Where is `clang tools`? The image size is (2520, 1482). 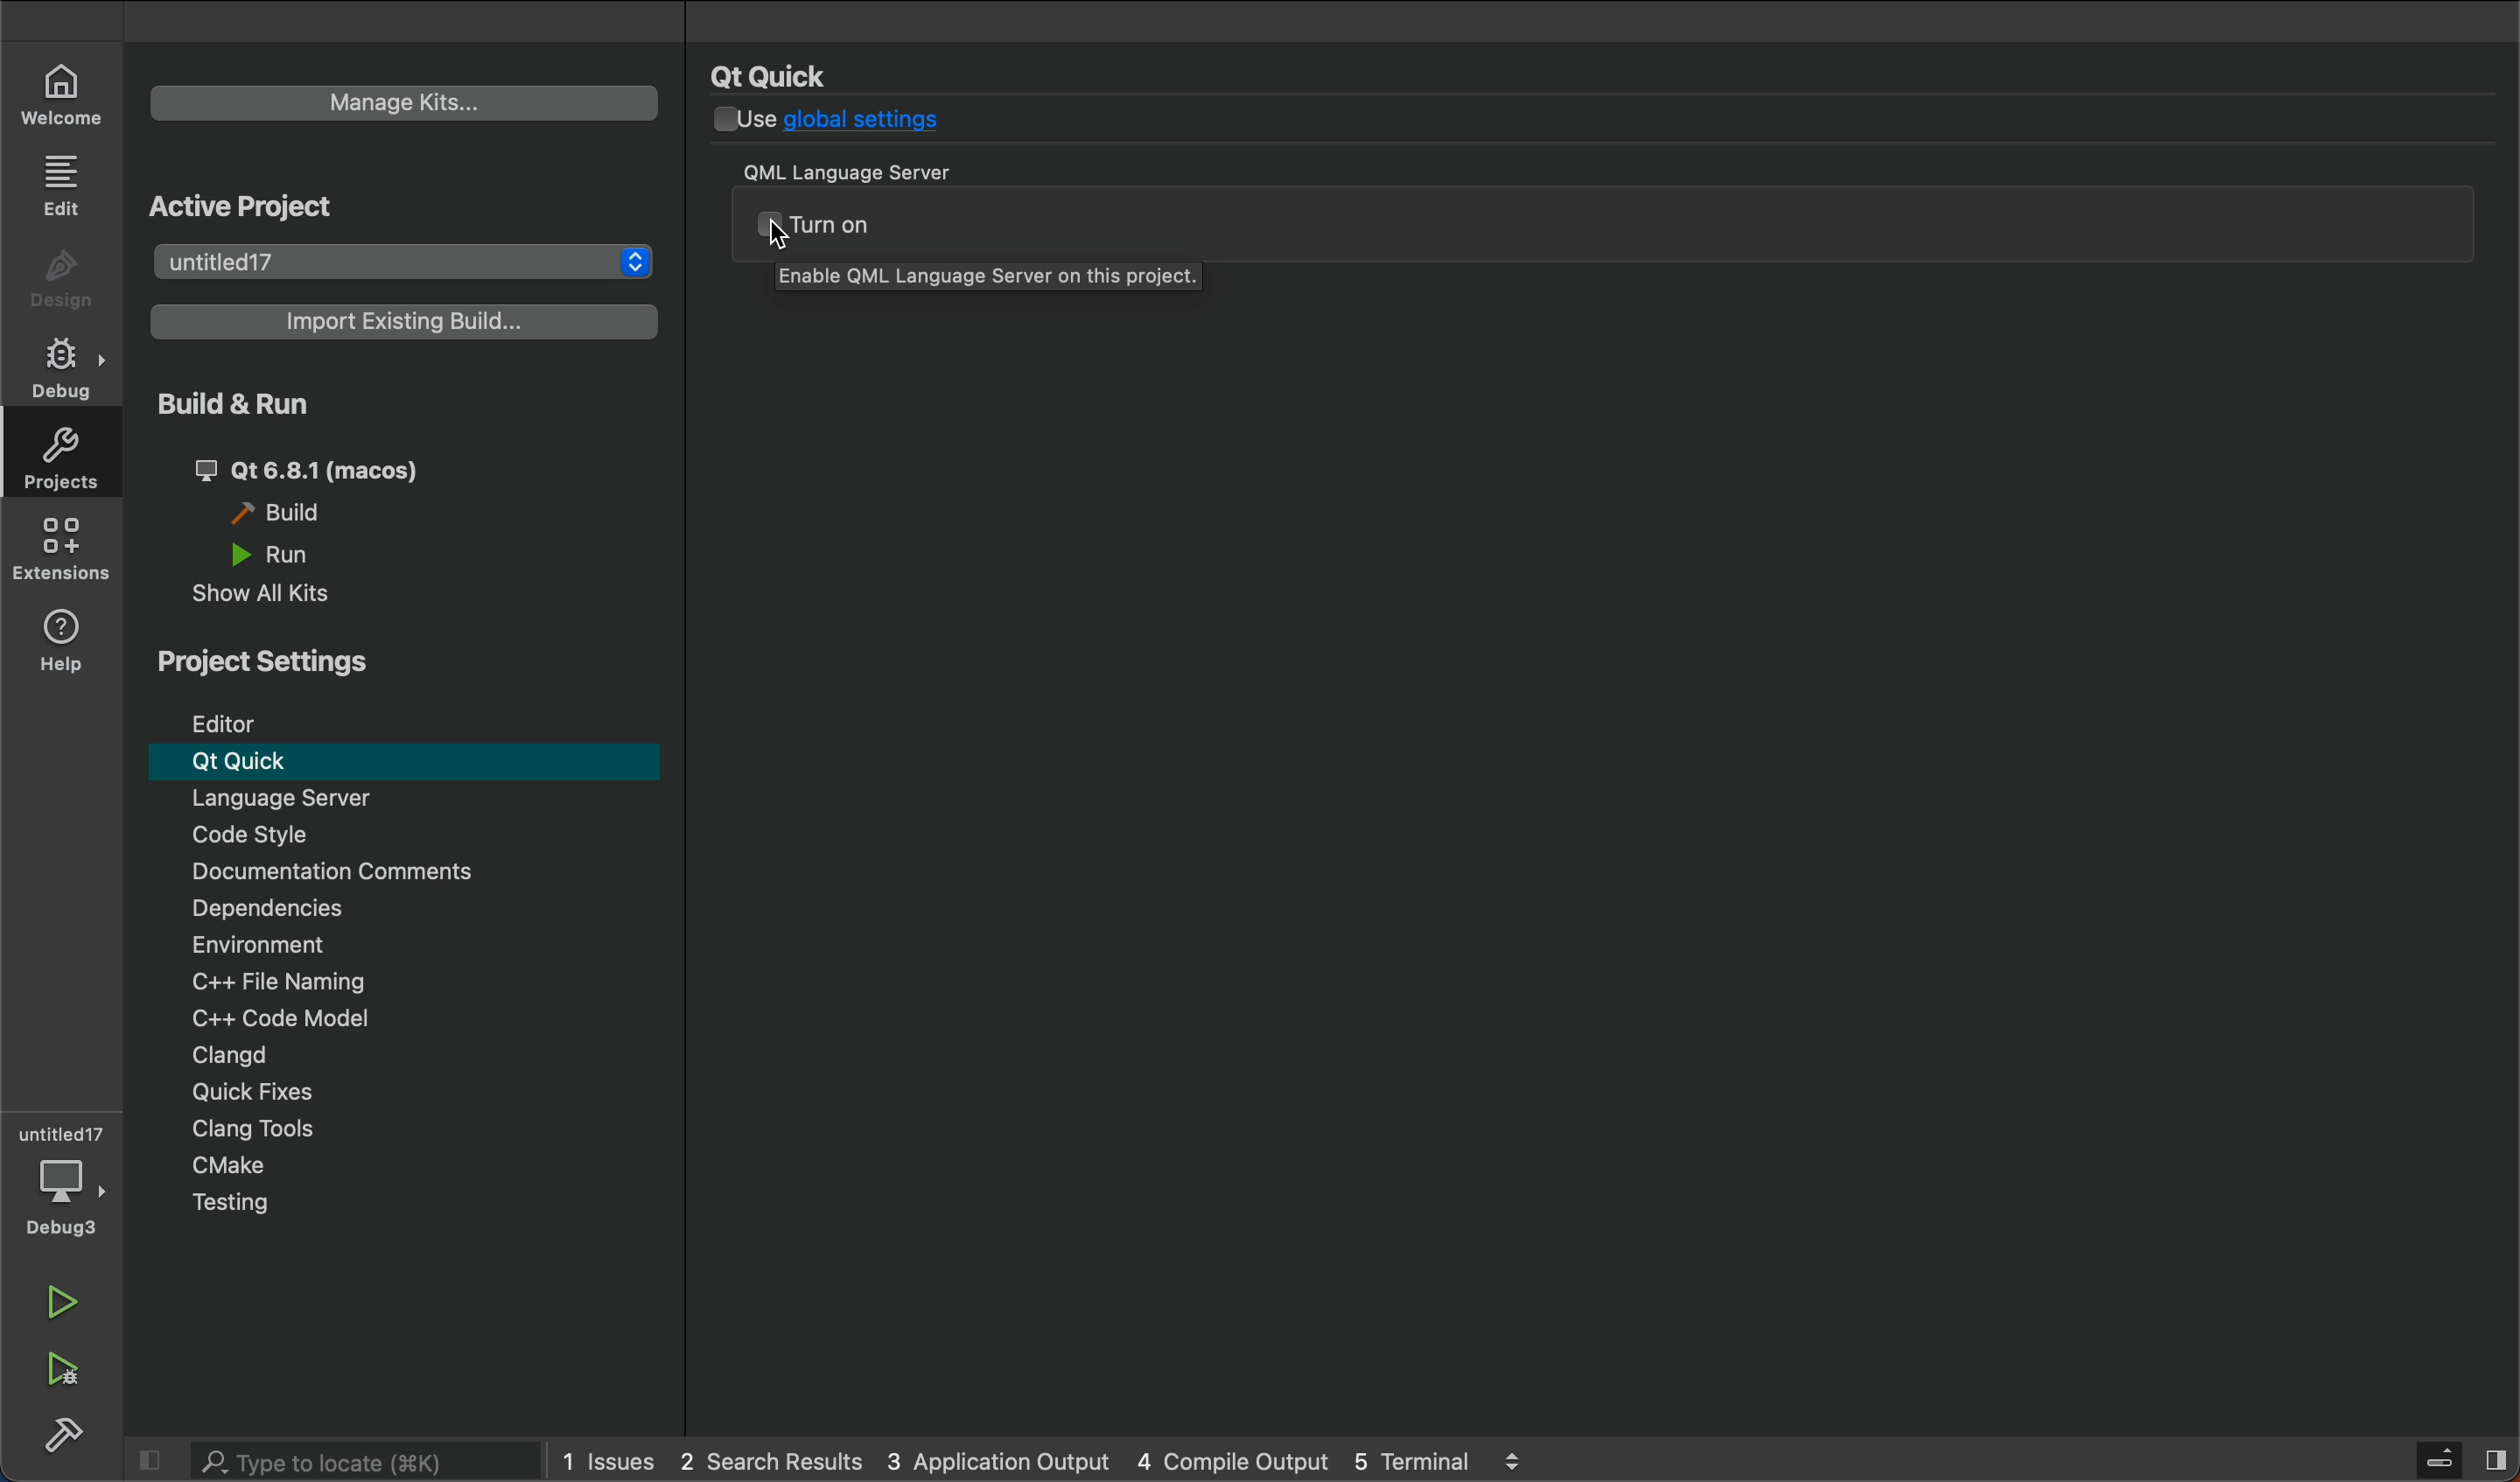 clang tools is located at coordinates (417, 1128).